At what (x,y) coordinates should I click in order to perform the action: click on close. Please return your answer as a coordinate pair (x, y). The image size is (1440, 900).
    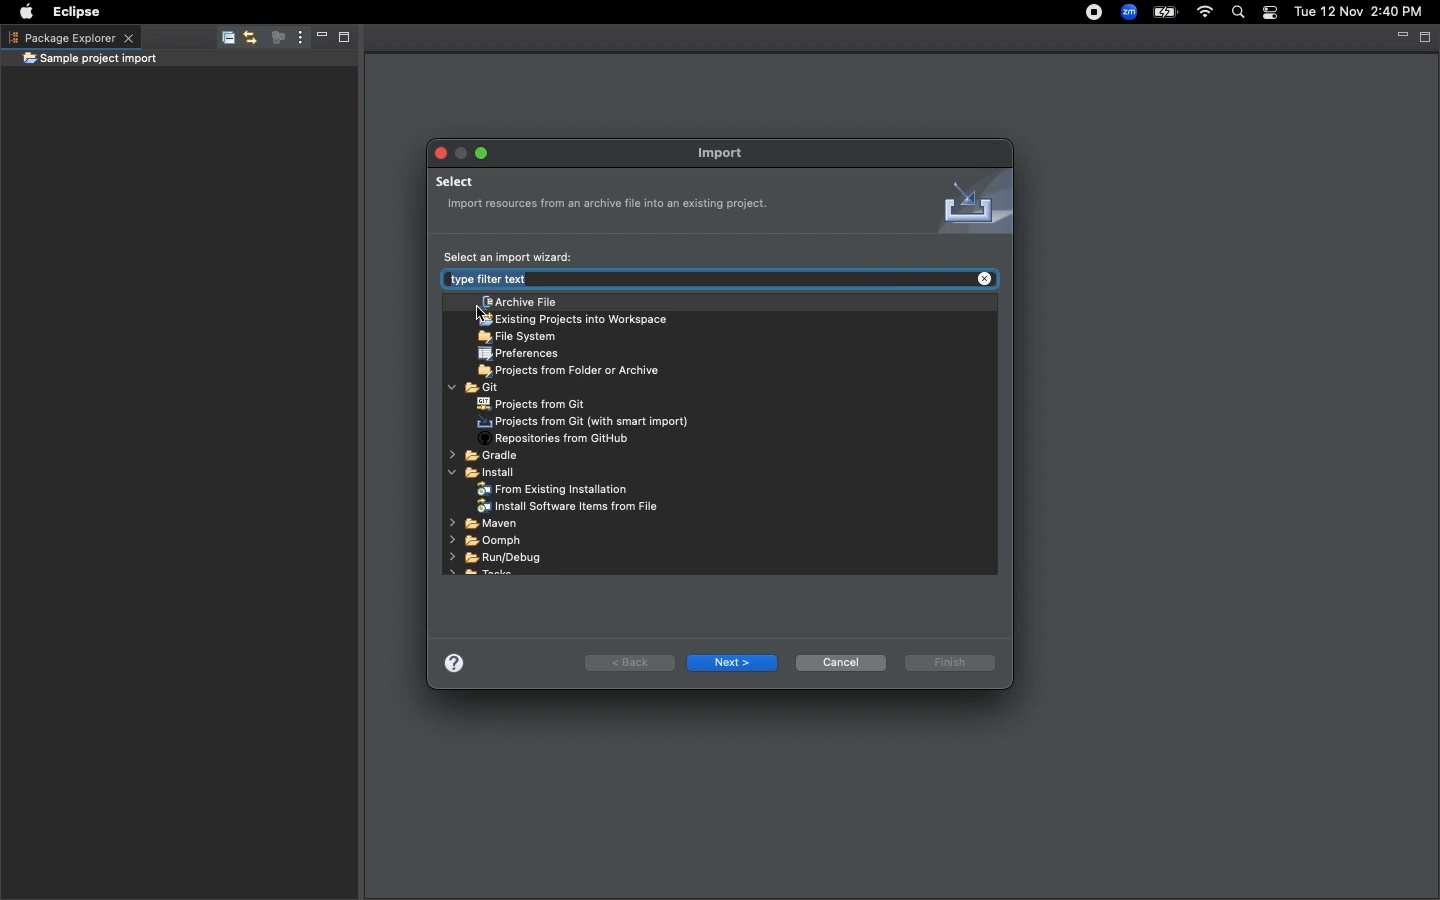
    Looking at the image, I should click on (984, 276).